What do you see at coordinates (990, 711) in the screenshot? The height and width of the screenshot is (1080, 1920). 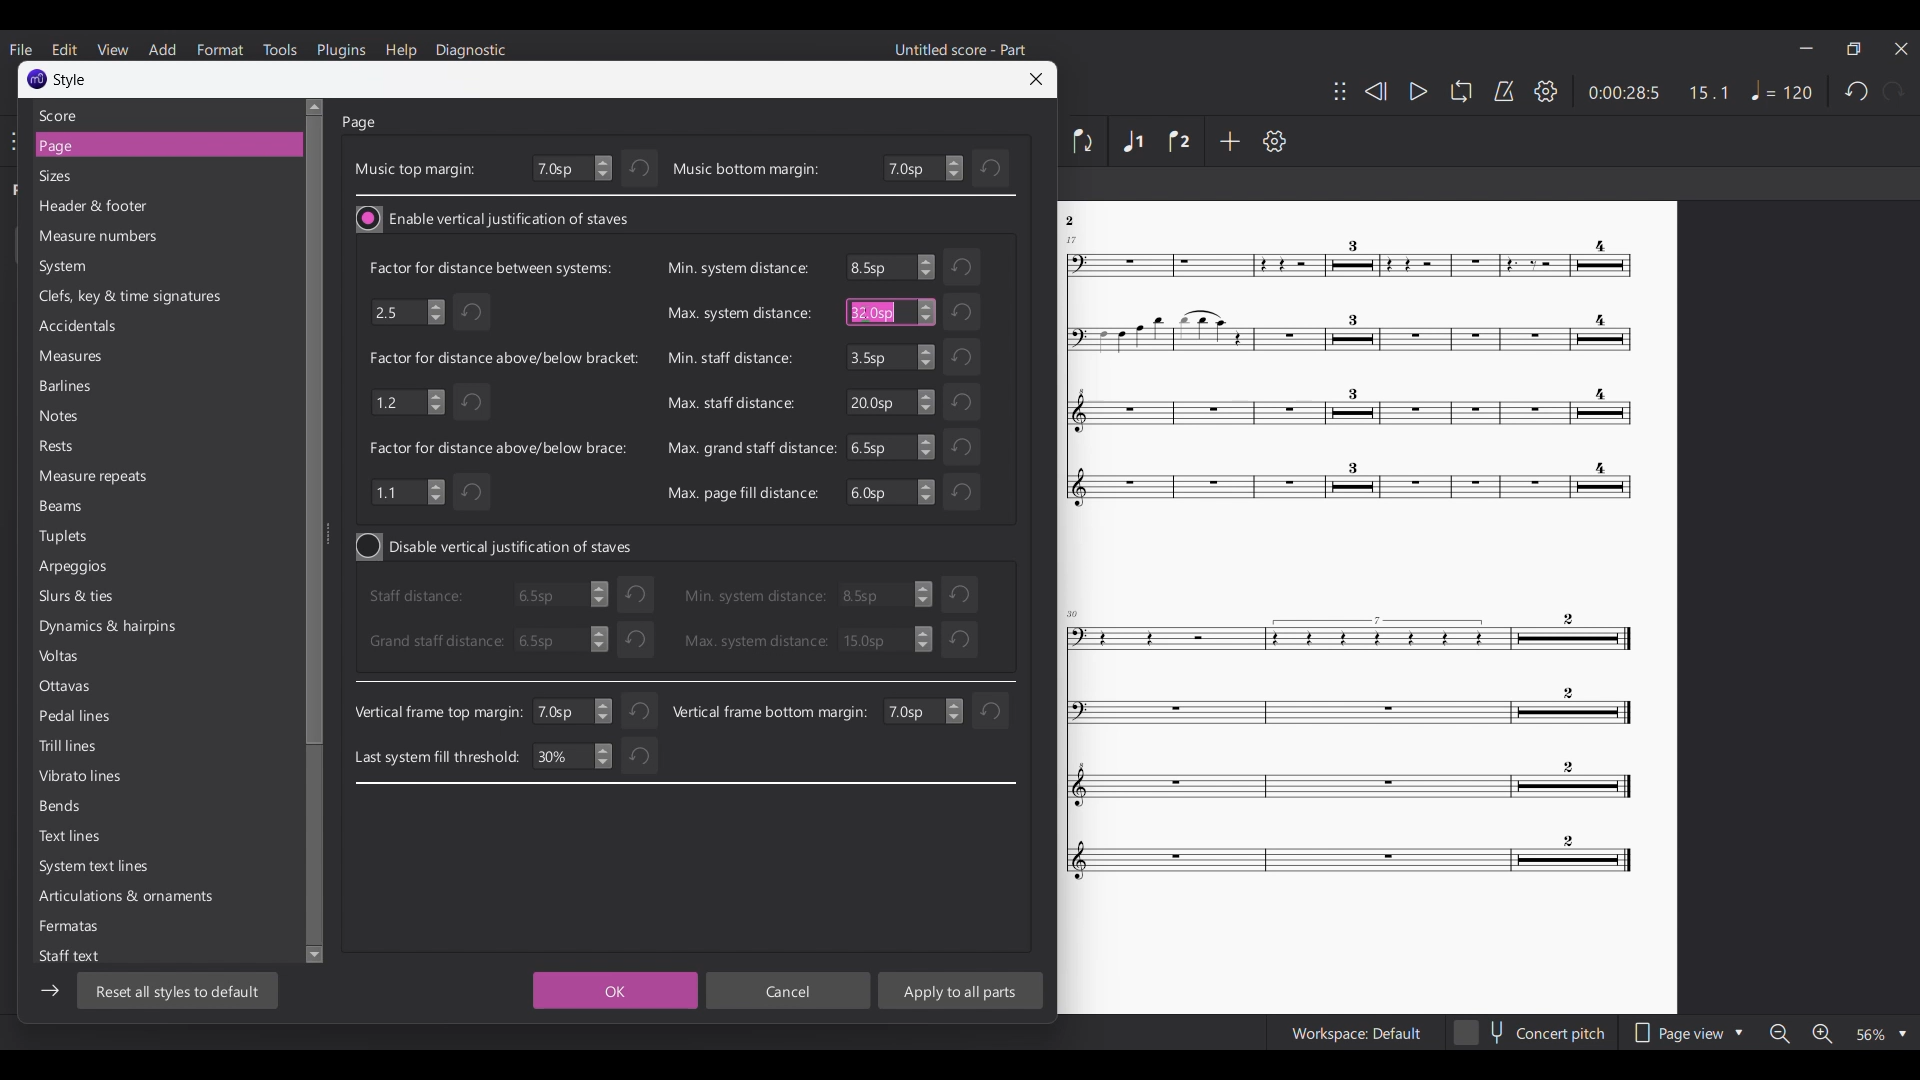 I see `reset` at bounding box center [990, 711].